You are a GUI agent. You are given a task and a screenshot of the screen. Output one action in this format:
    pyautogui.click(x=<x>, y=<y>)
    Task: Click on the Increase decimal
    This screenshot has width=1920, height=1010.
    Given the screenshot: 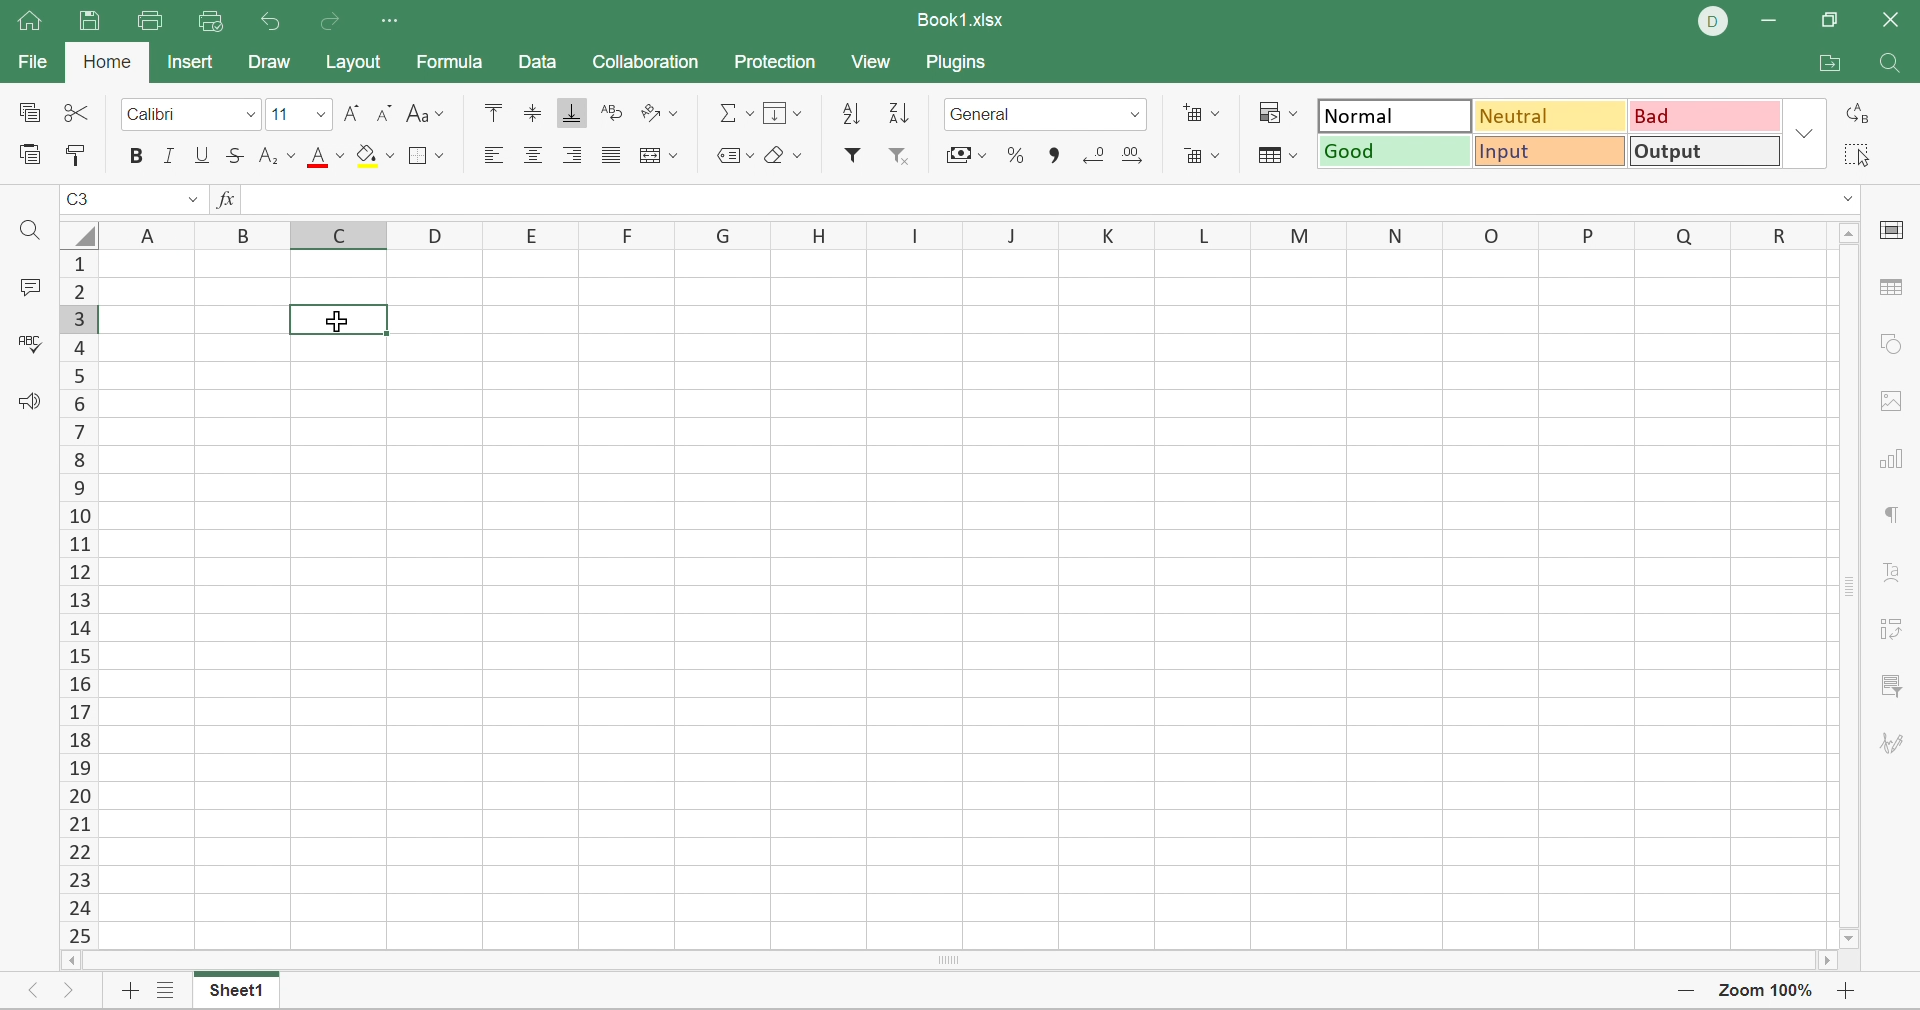 What is the action you would take?
    pyautogui.click(x=1135, y=152)
    